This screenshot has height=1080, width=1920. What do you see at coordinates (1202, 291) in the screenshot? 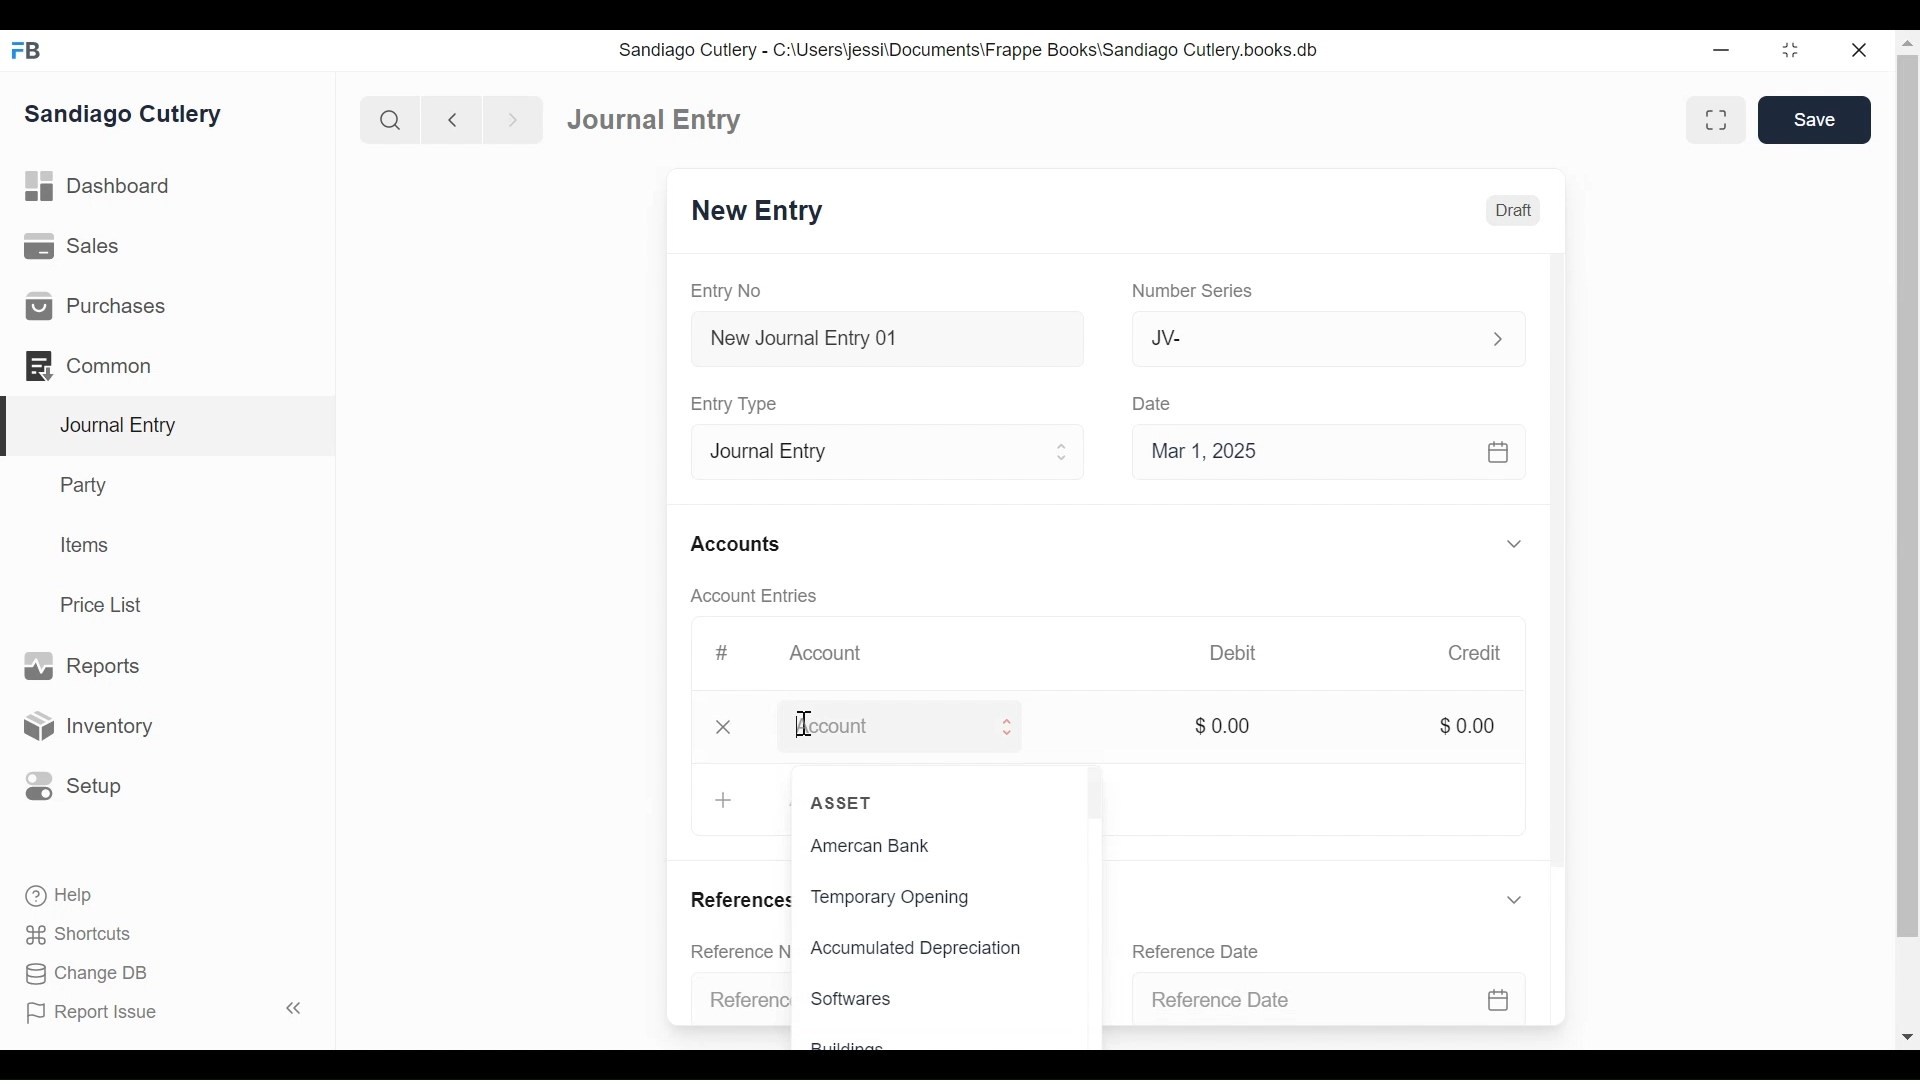
I see `Number Series` at bounding box center [1202, 291].